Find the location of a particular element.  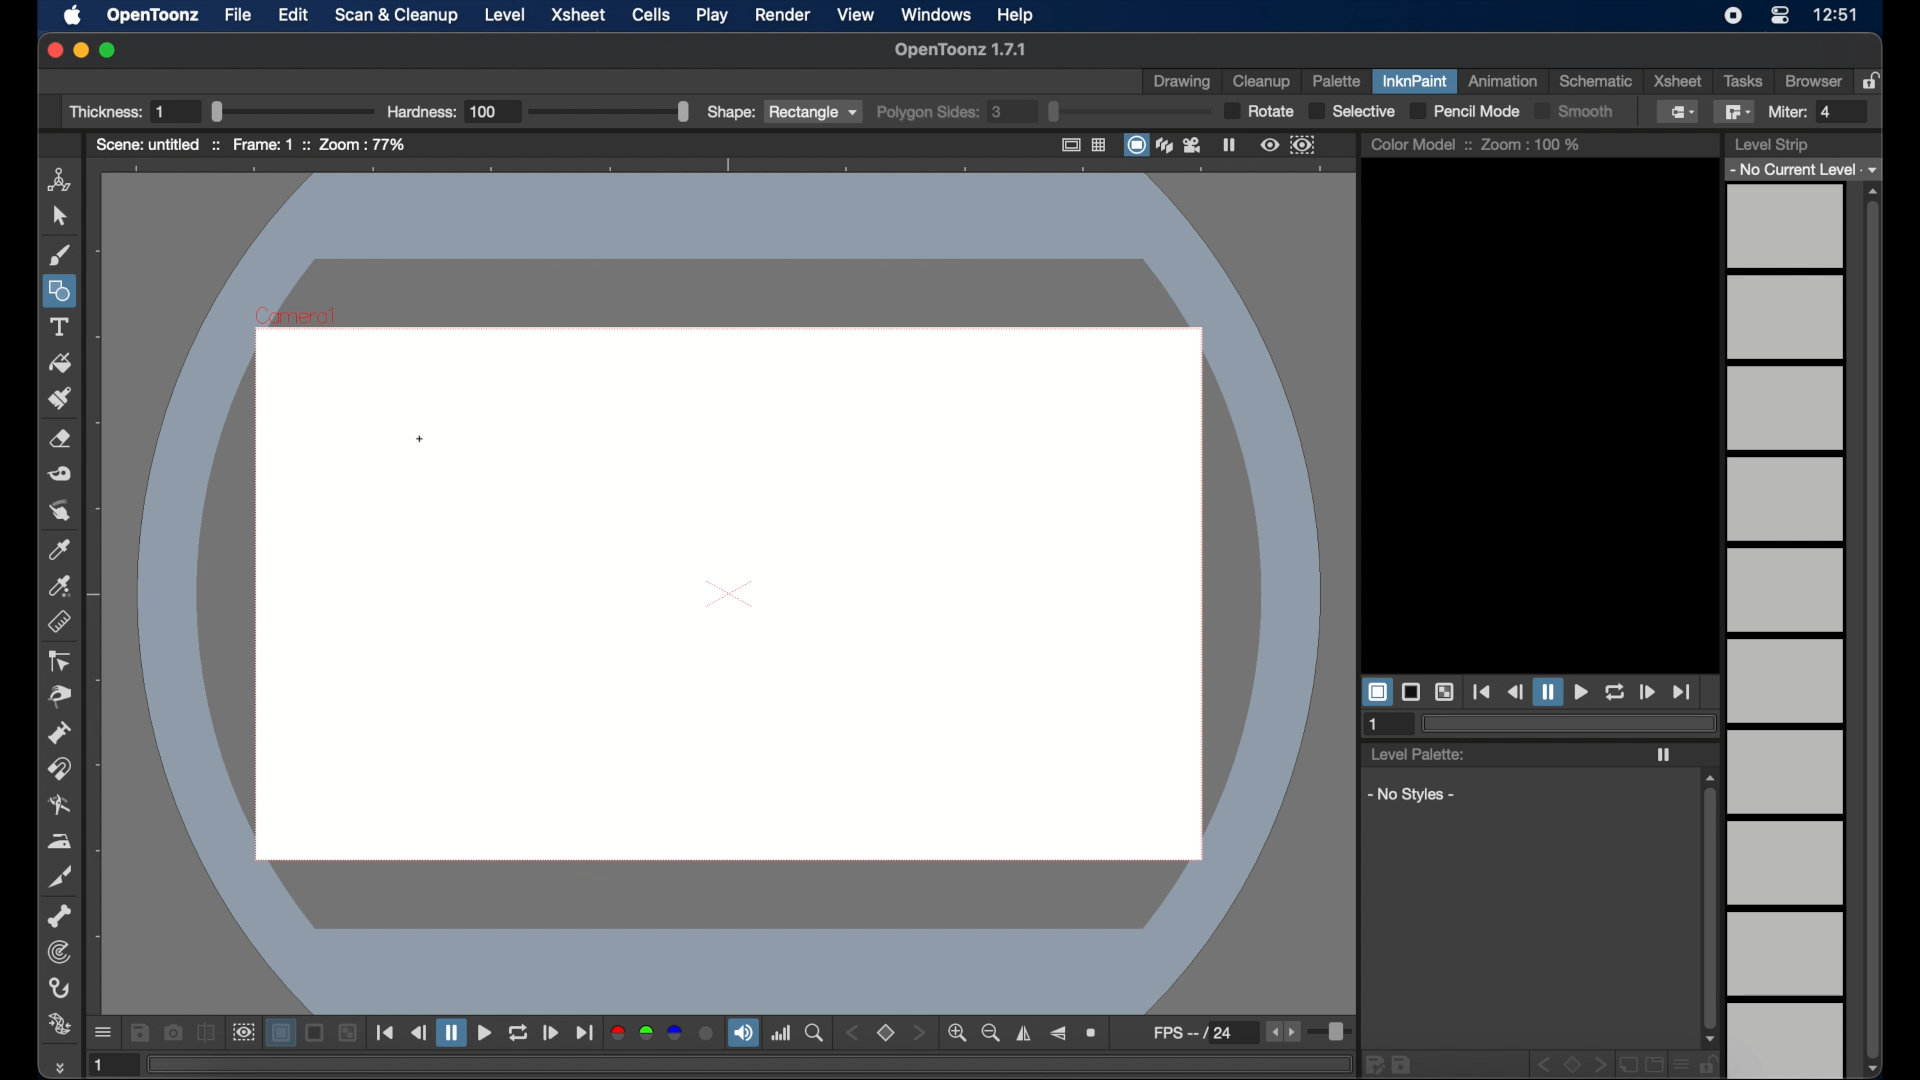

blender tool is located at coordinates (60, 807).